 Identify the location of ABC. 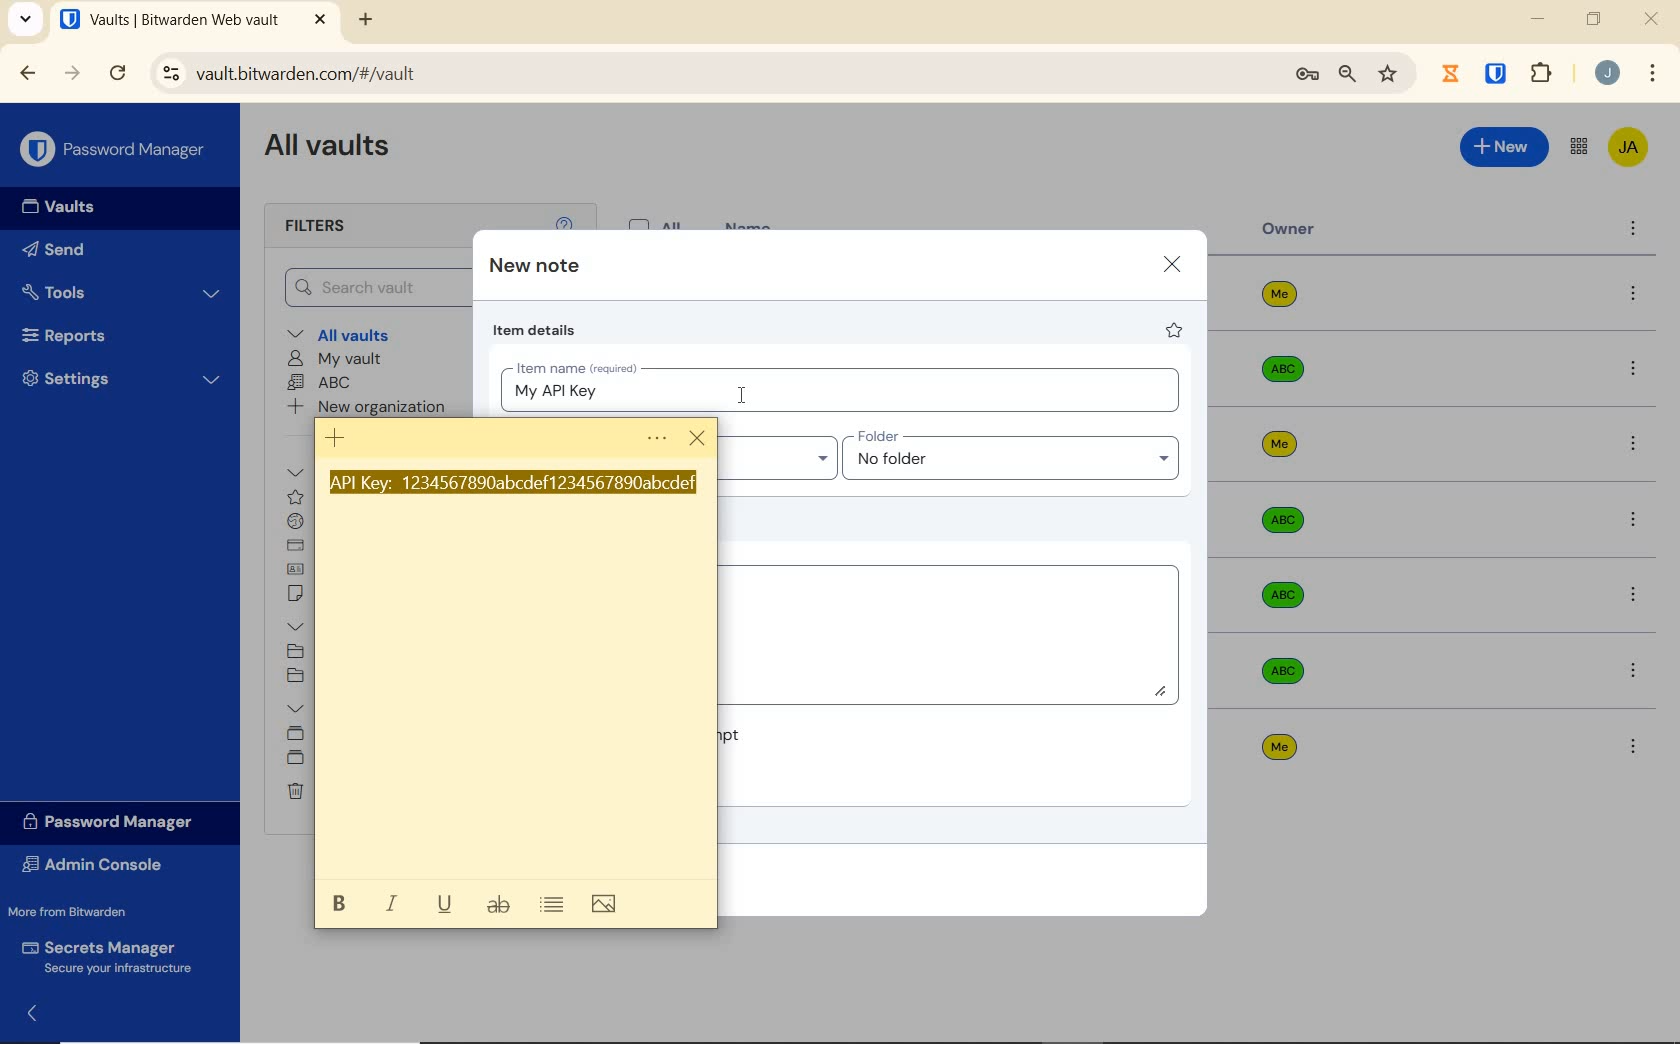
(323, 384).